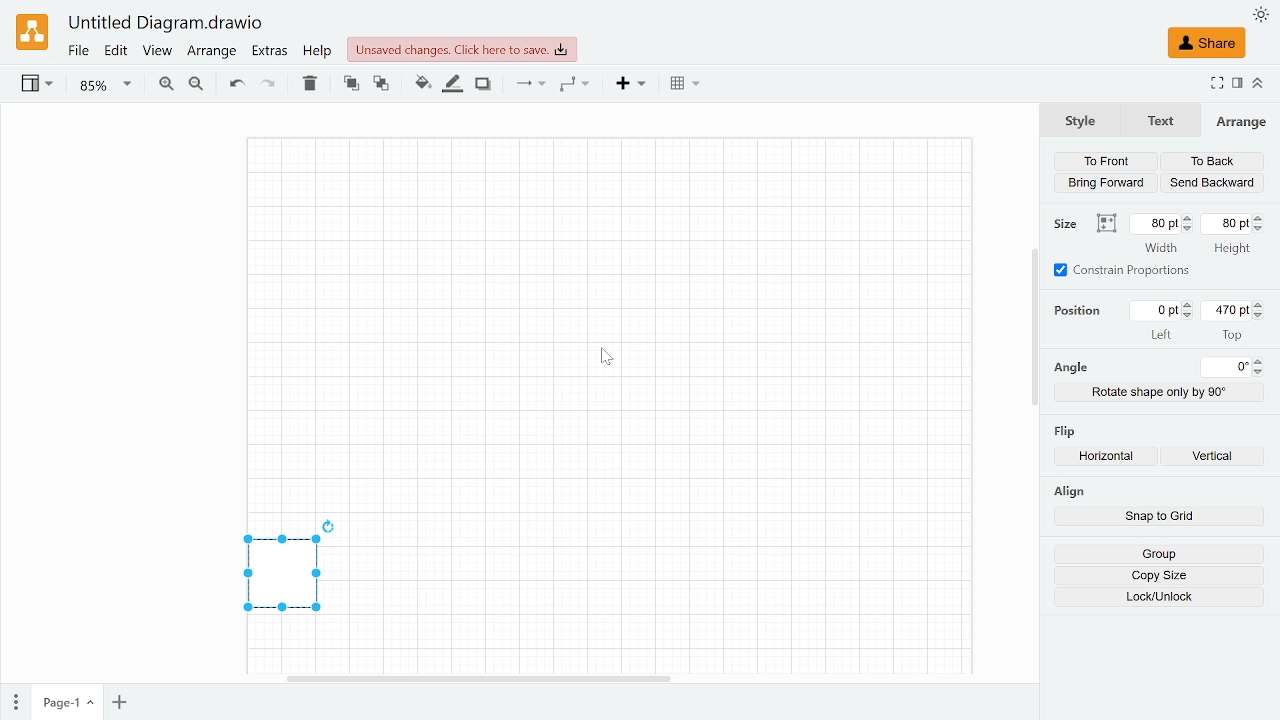 The height and width of the screenshot is (720, 1280). What do you see at coordinates (1080, 119) in the screenshot?
I see `Style` at bounding box center [1080, 119].